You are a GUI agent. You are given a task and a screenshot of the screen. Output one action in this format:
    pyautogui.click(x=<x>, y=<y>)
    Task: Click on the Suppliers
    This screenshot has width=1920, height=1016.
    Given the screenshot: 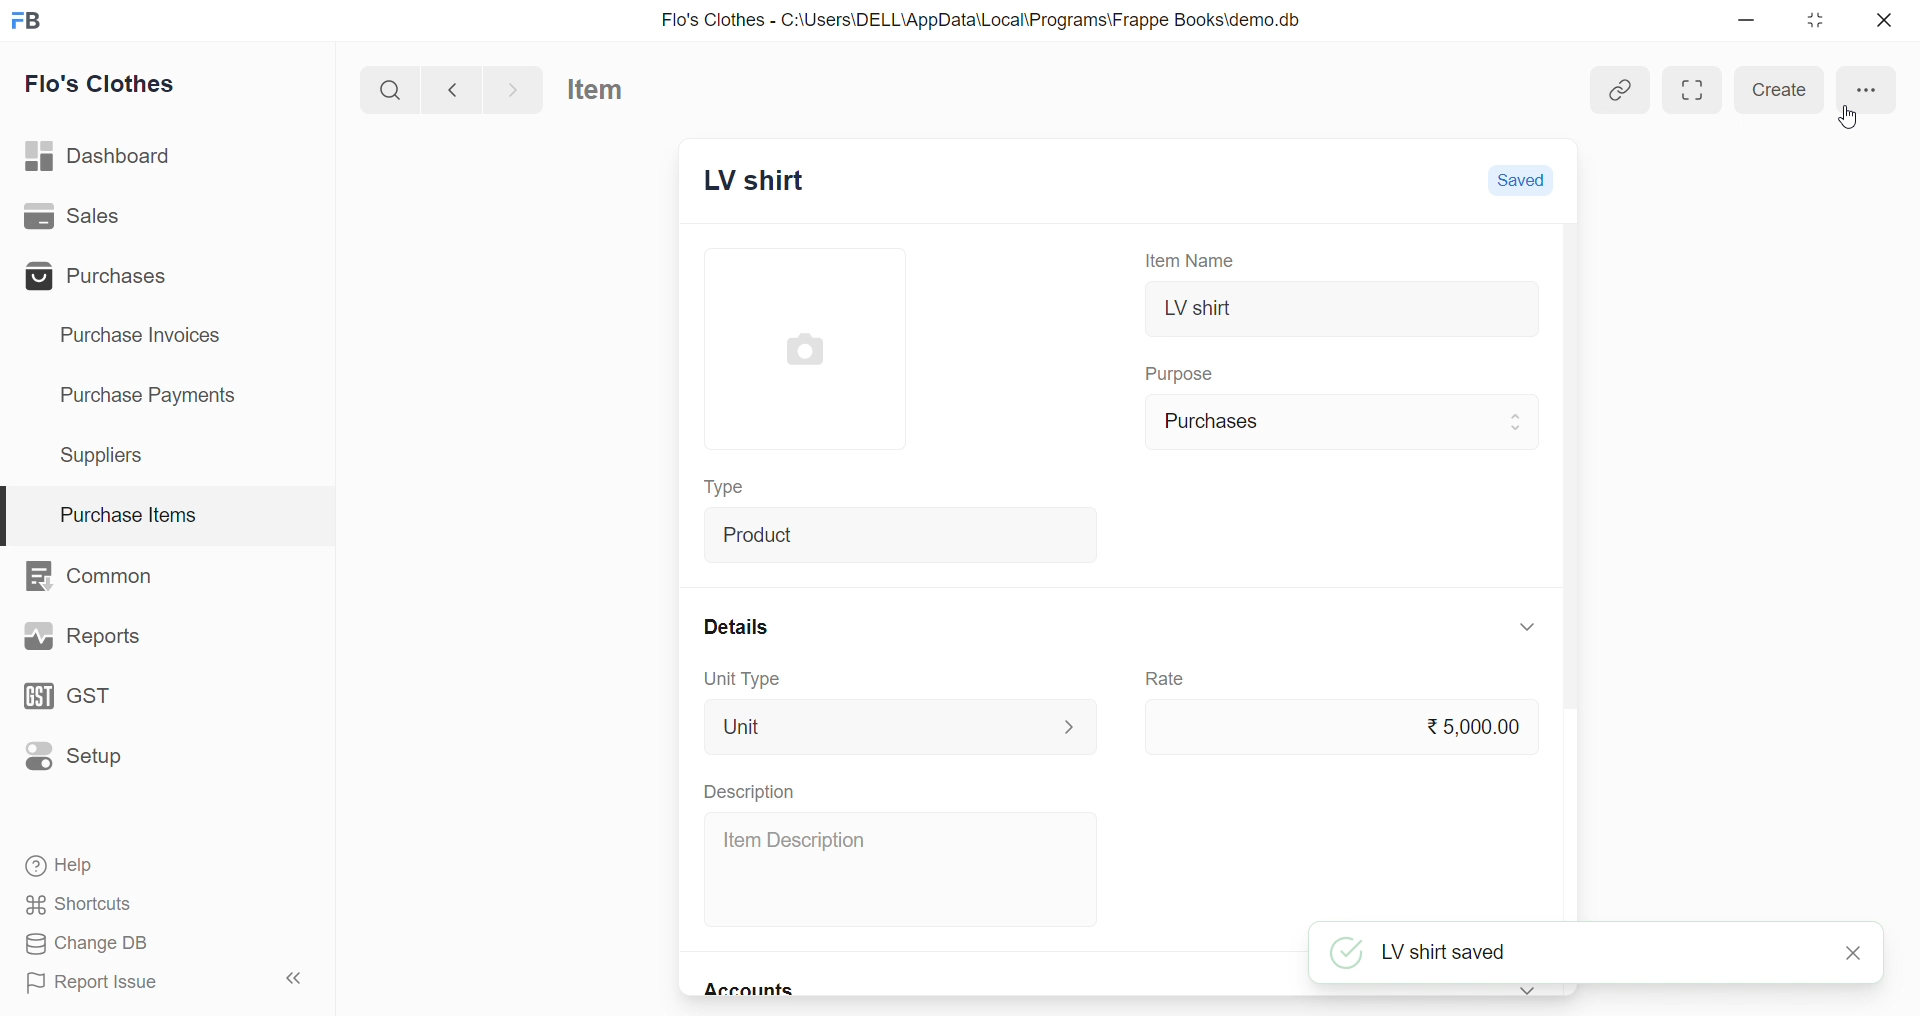 What is the action you would take?
    pyautogui.click(x=110, y=454)
    